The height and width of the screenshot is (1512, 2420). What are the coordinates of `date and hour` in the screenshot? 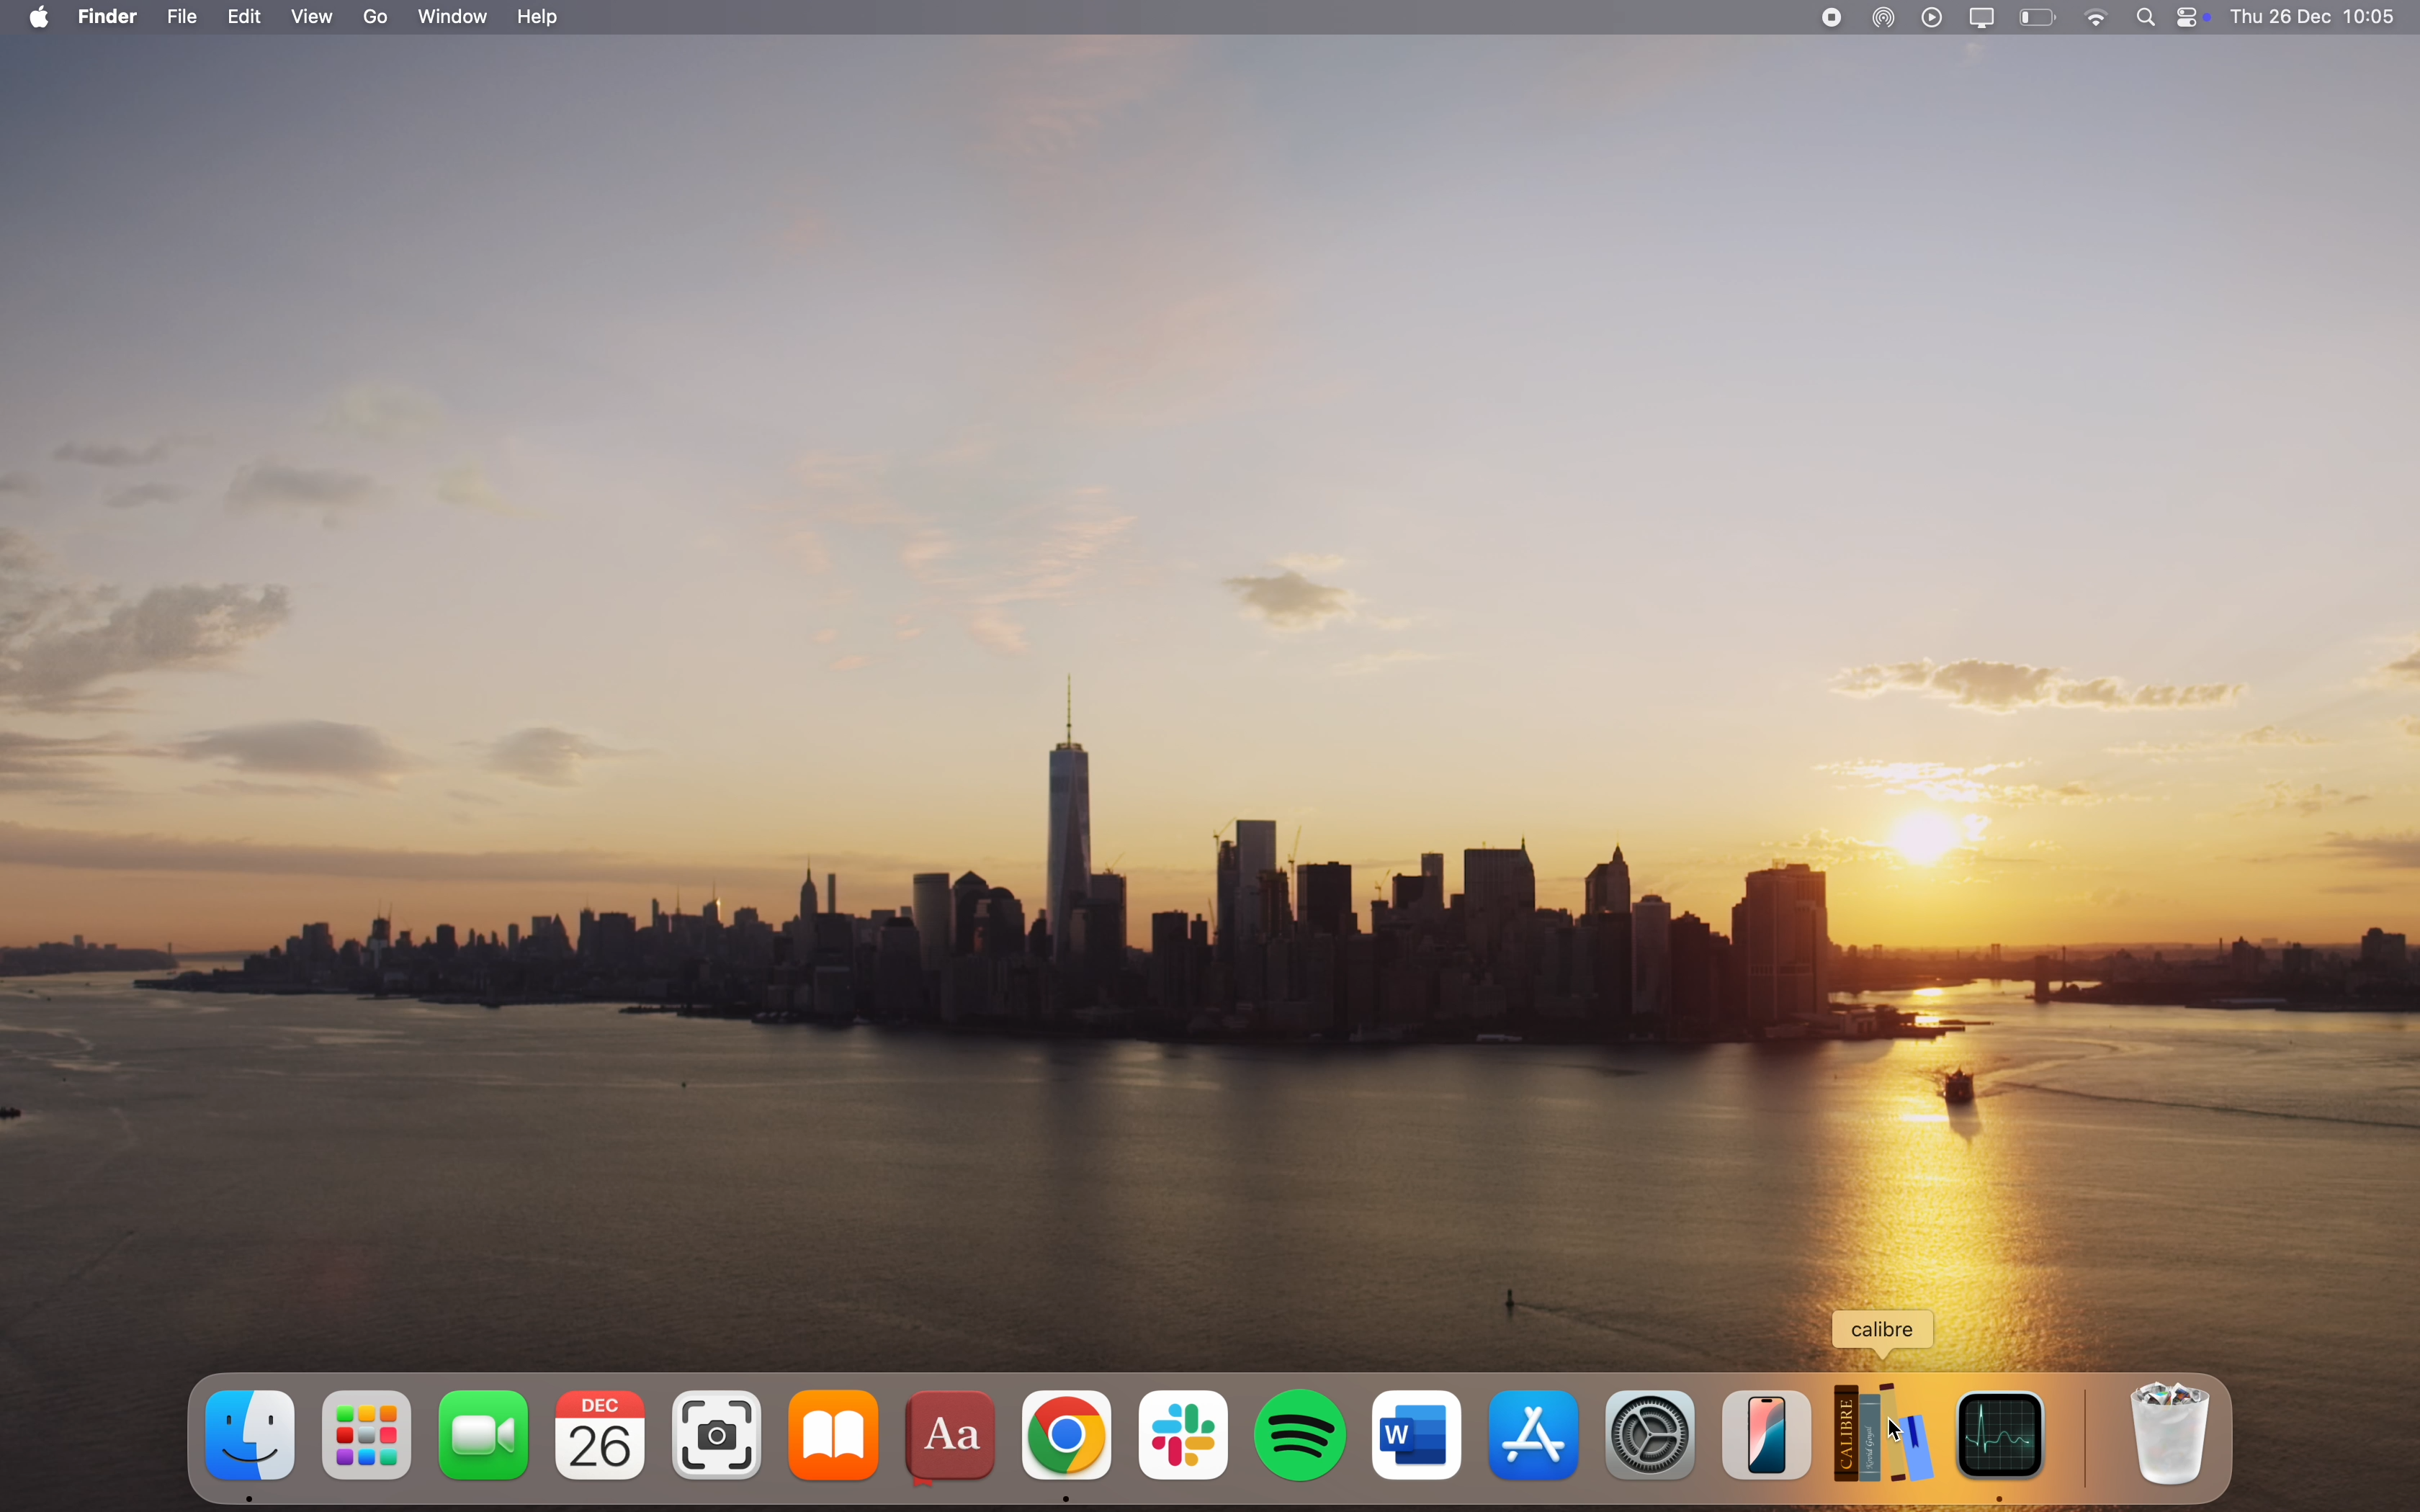 It's located at (2323, 18).